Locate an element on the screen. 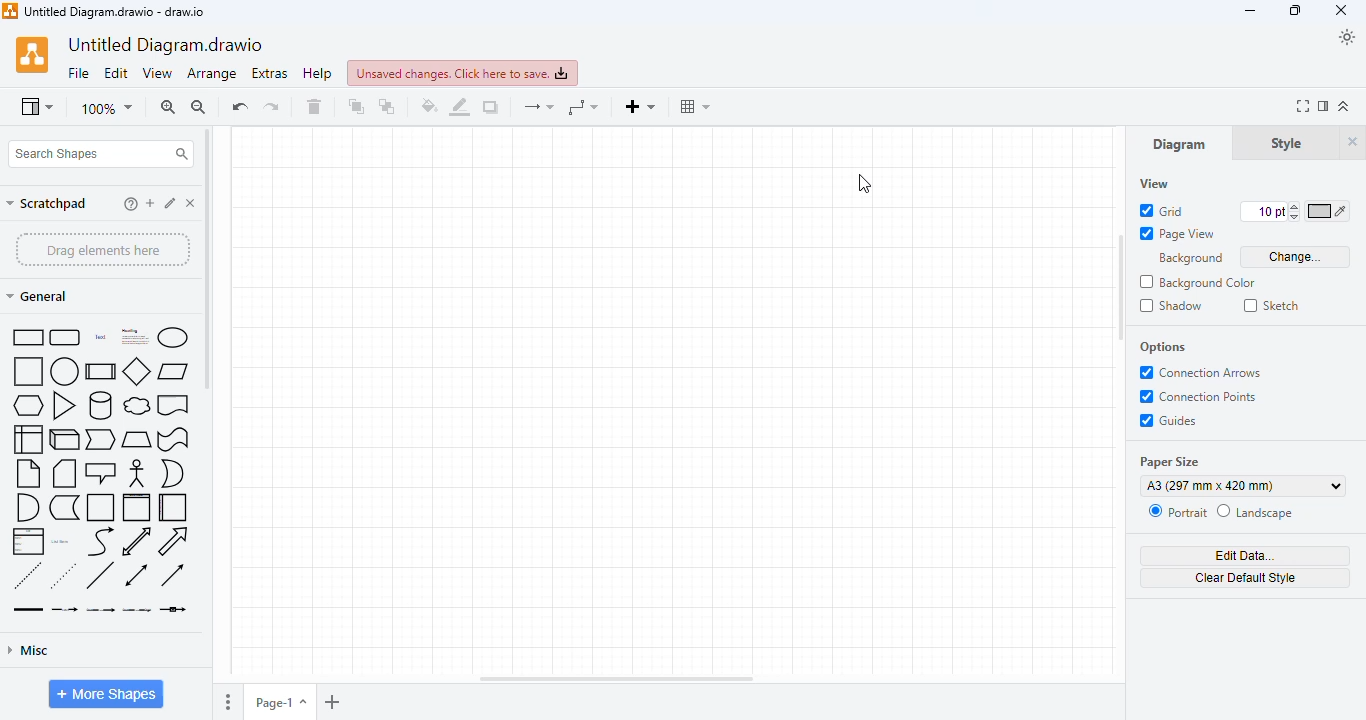 The image size is (1366, 720). shadow is located at coordinates (490, 106).